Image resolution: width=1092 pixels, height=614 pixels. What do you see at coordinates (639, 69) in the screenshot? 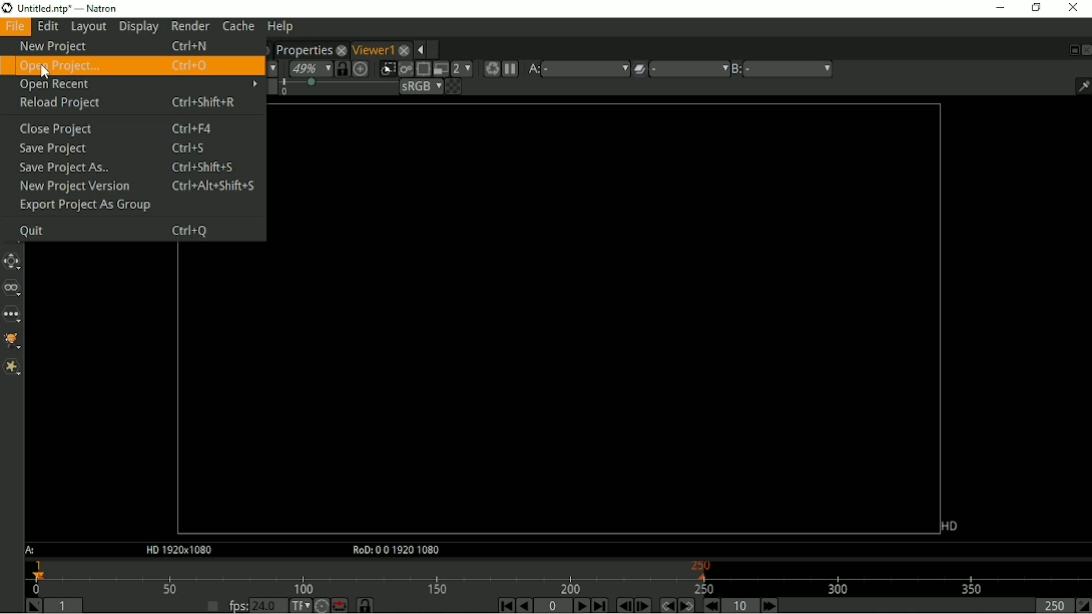
I see `Operation applied between viewer input A and B` at bounding box center [639, 69].